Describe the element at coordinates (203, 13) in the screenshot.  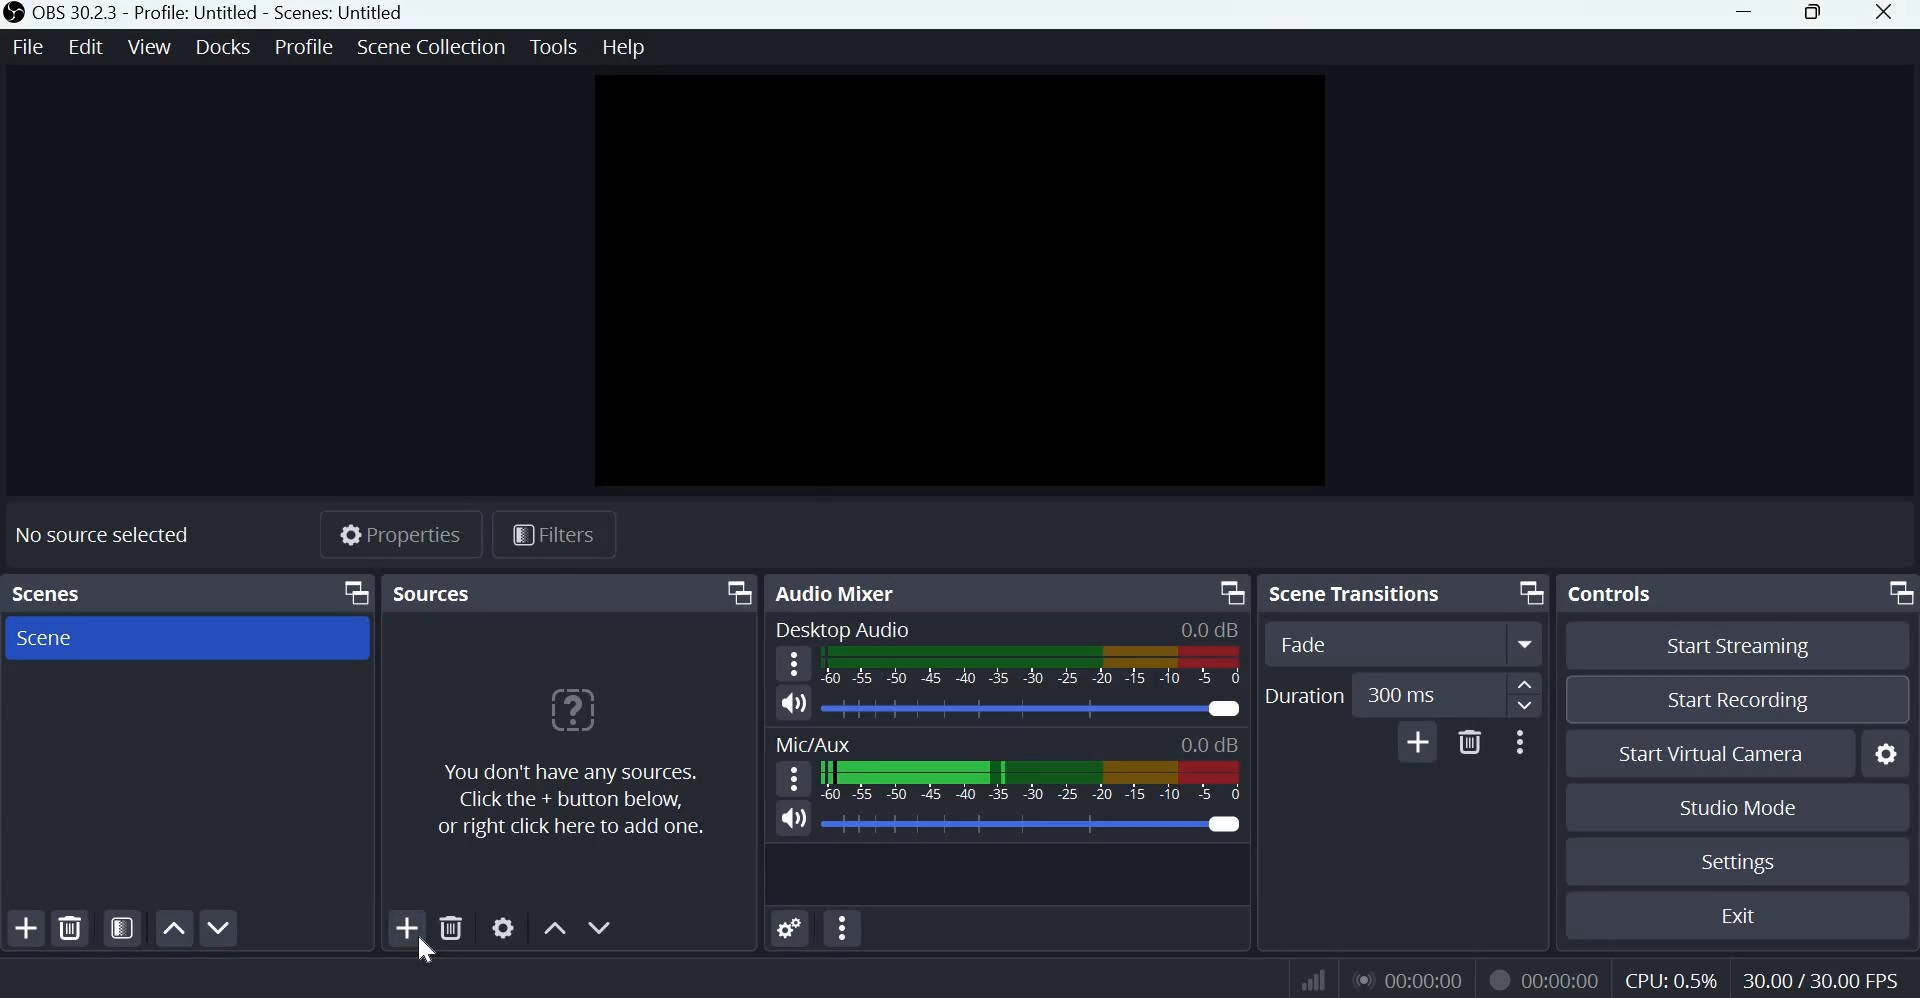
I see `OBS 30.2.3 - Profile: Untitled - Scenes: Untitled` at that location.